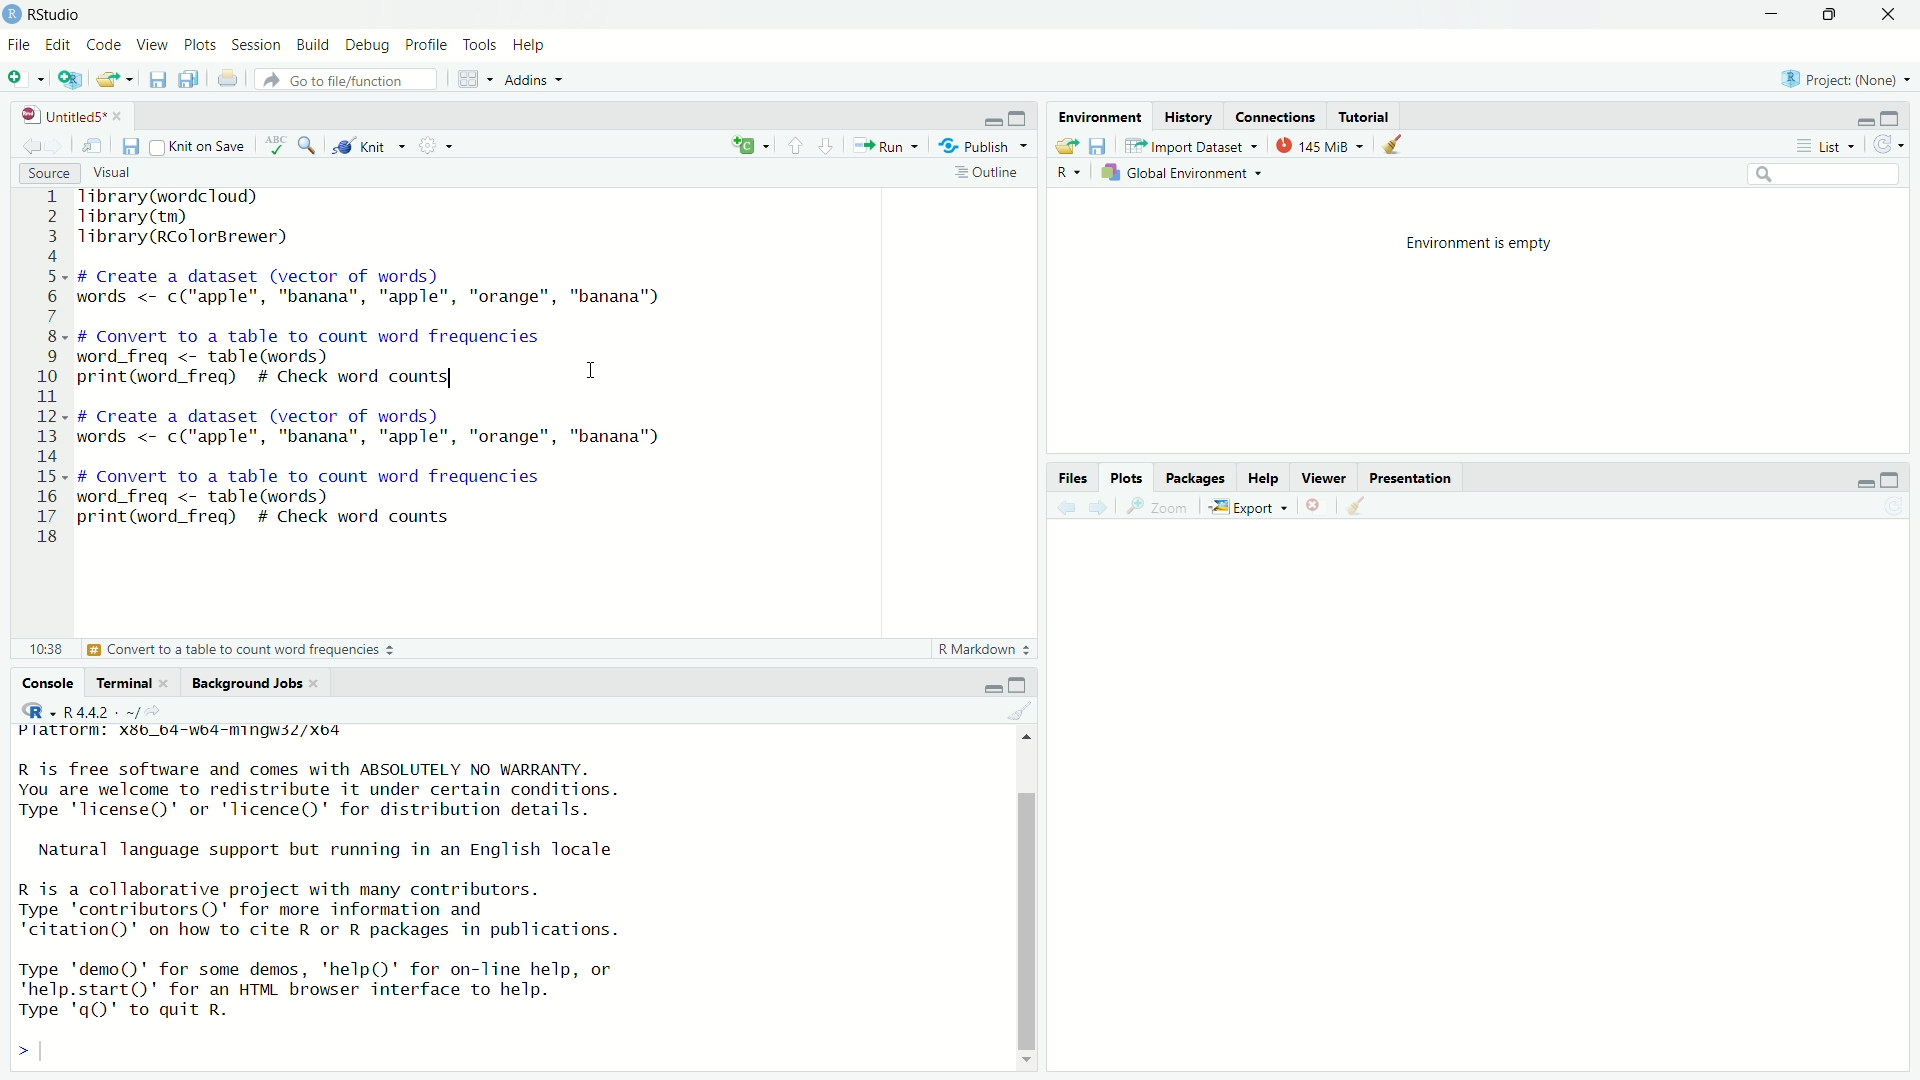 This screenshot has height=1080, width=1920. I want to click on Revert changes, so click(1886, 145).